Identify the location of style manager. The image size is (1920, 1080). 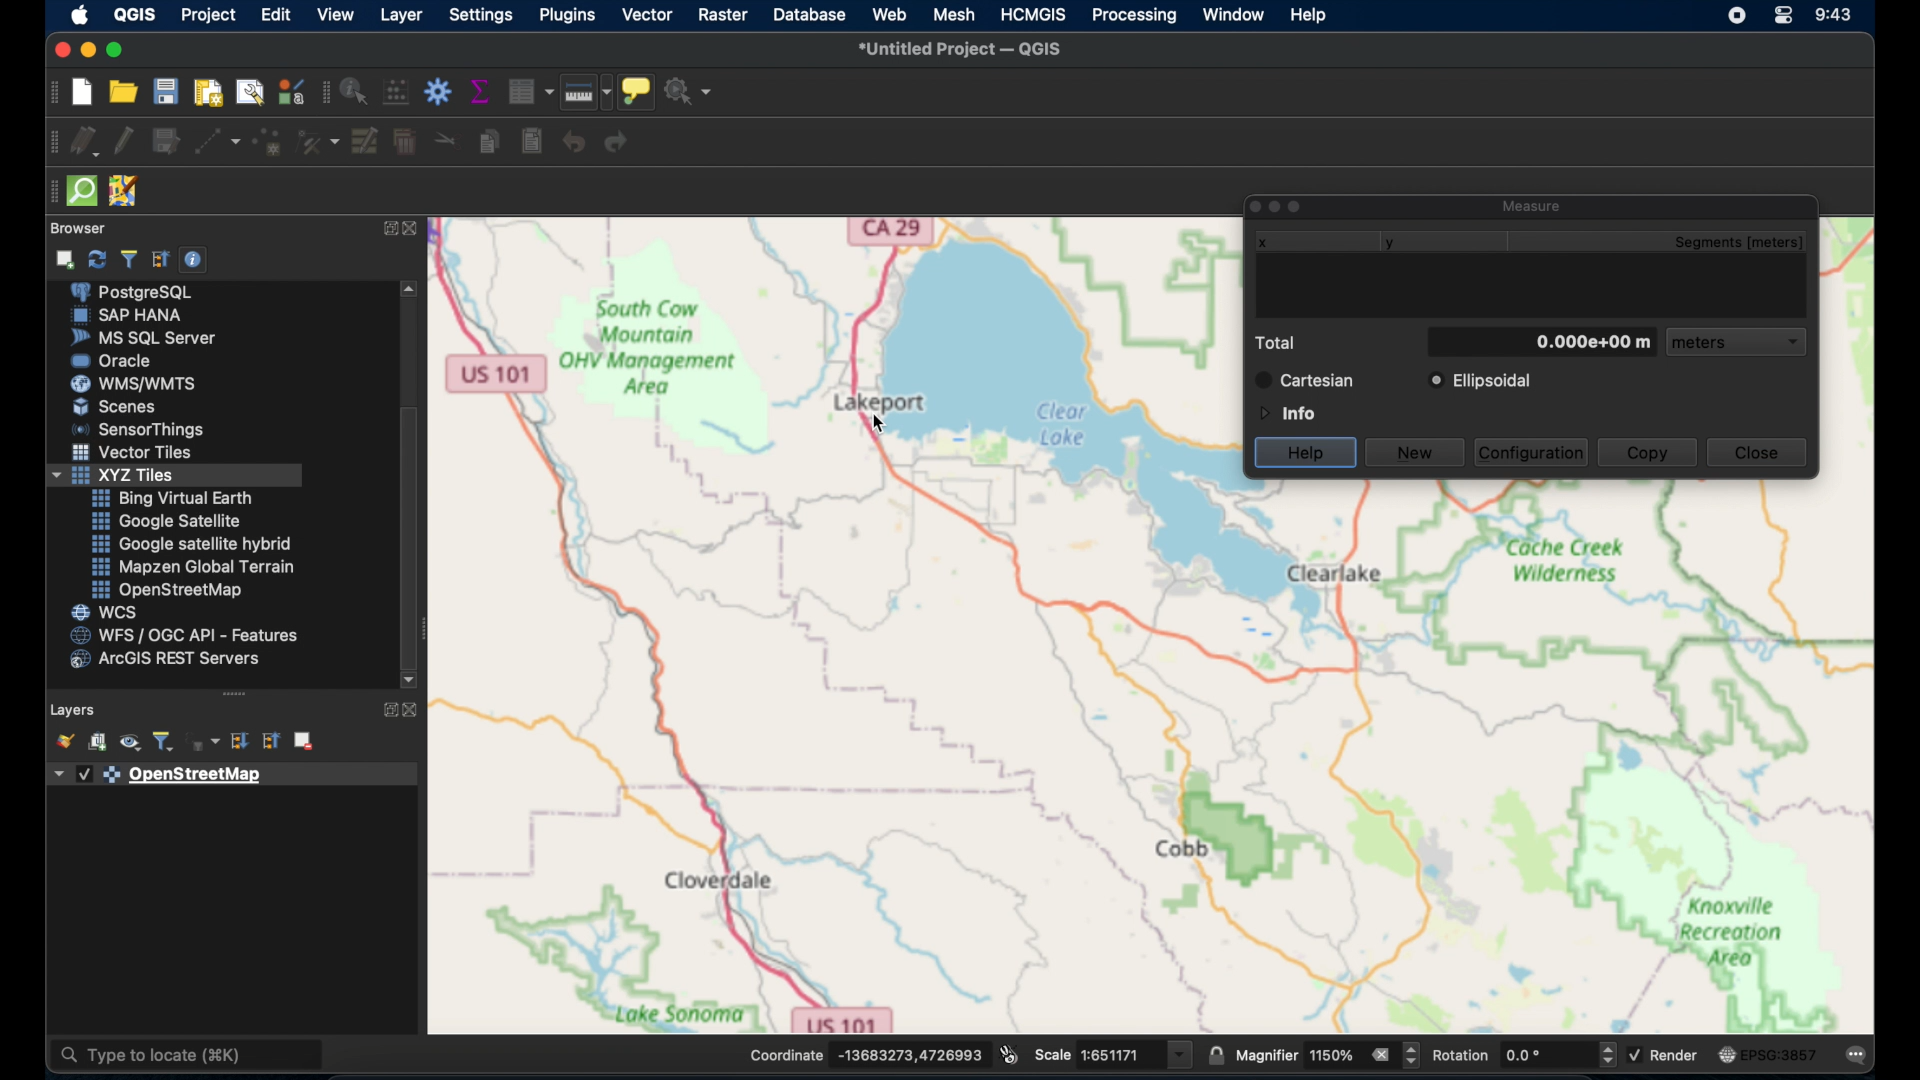
(290, 91).